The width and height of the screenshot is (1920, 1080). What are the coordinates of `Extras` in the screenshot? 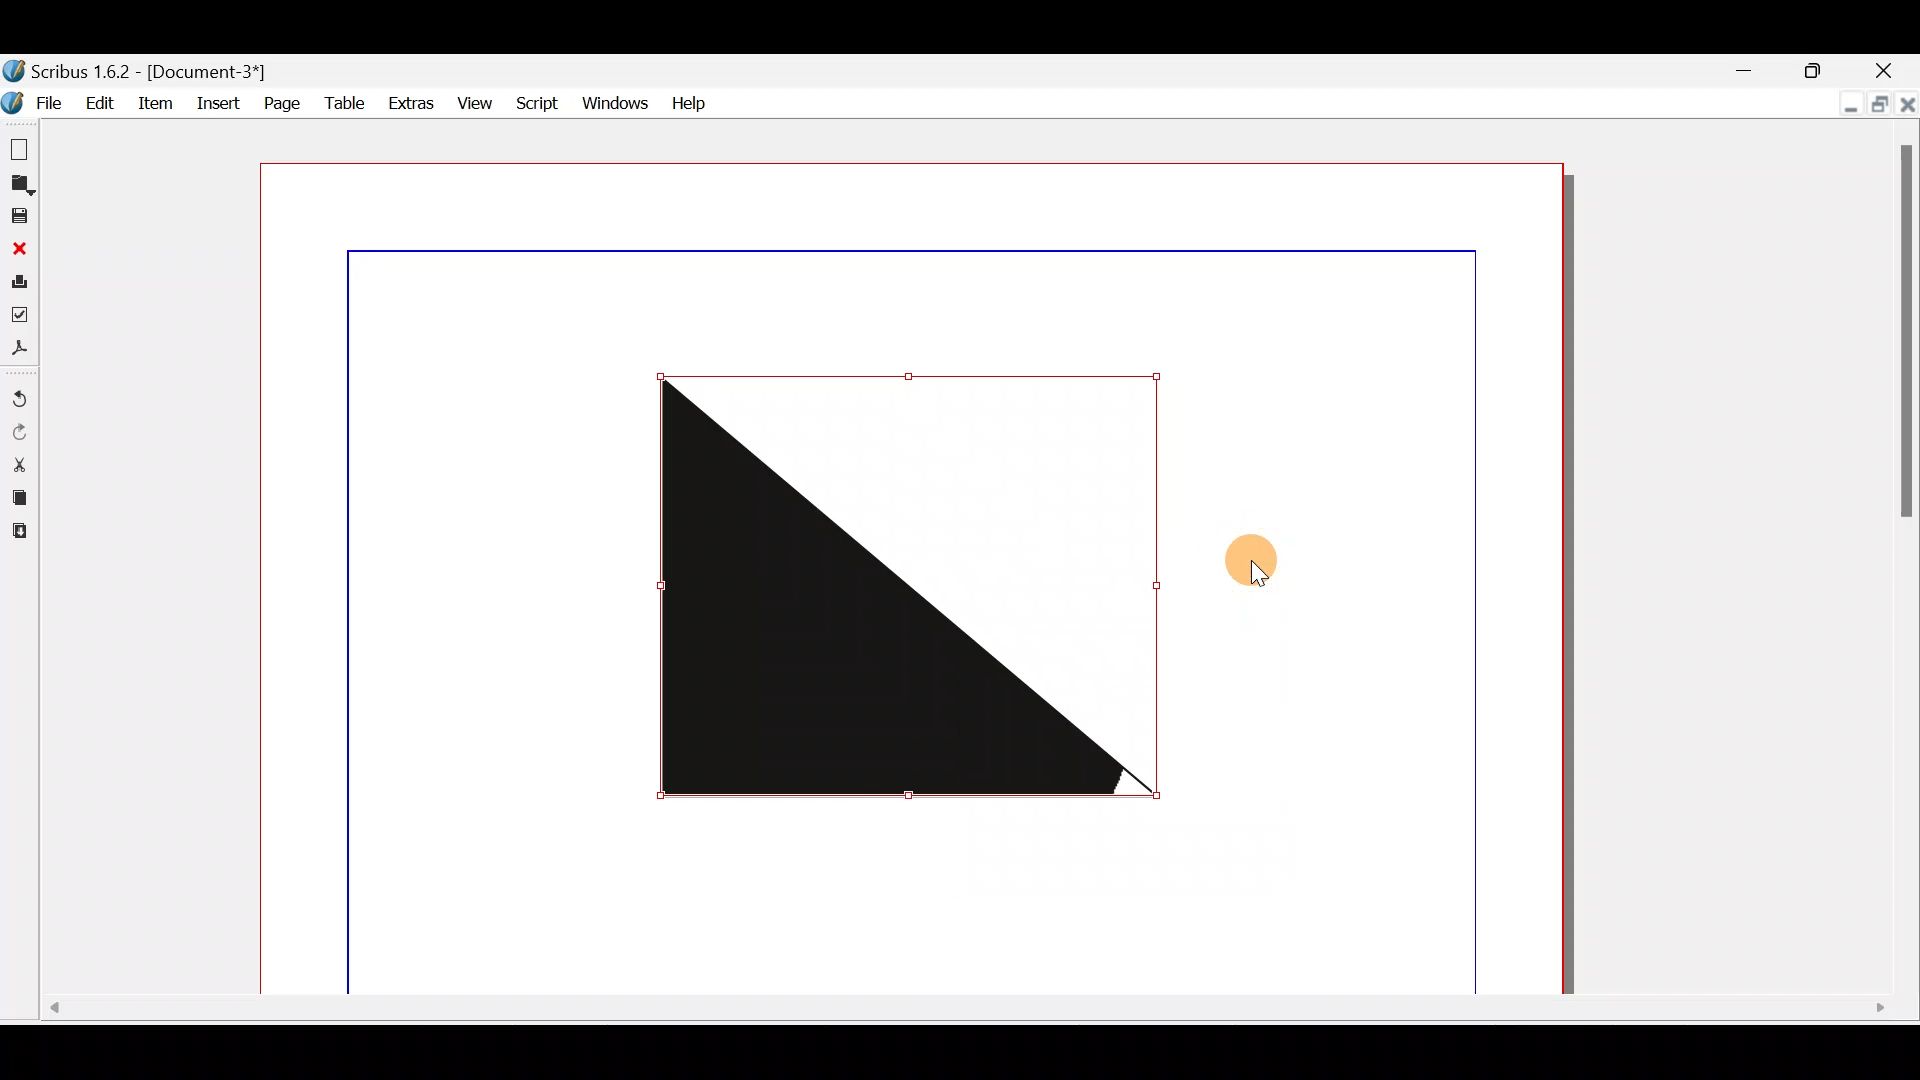 It's located at (406, 100).